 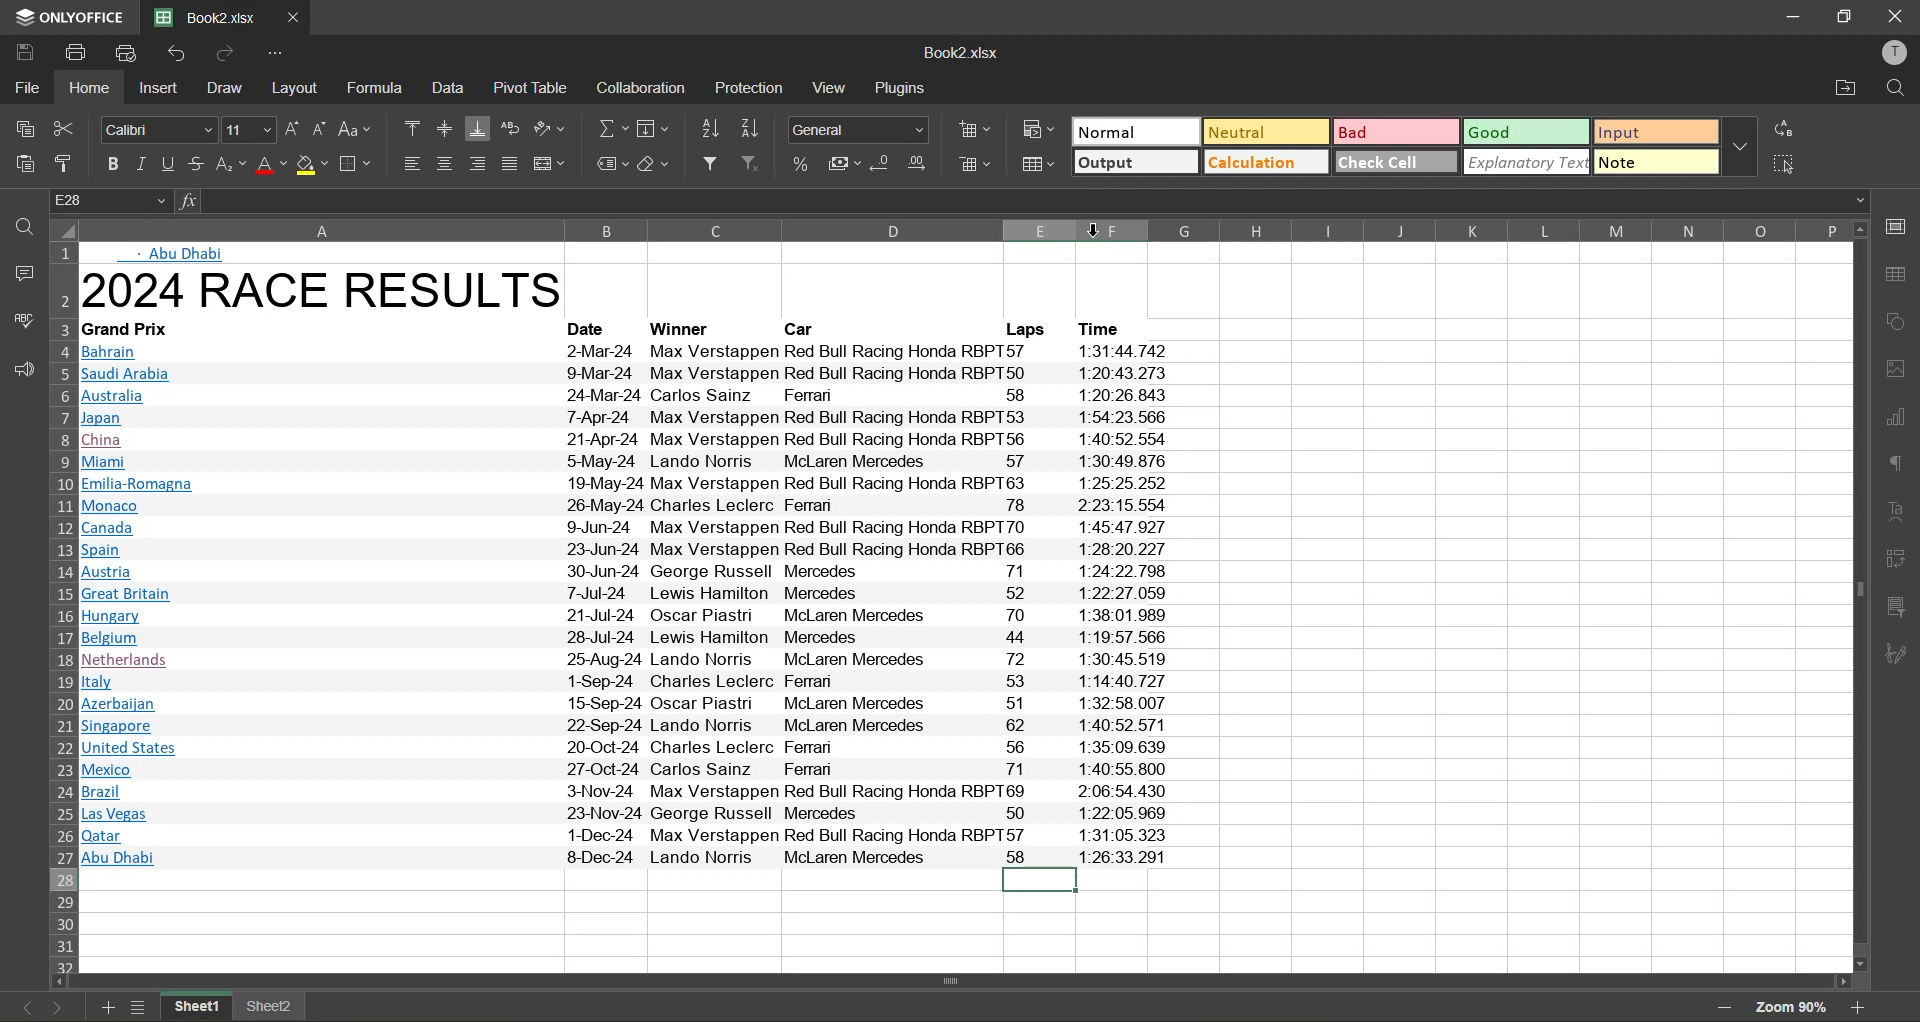 What do you see at coordinates (1036, 132) in the screenshot?
I see `conditional formatting` at bounding box center [1036, 132].